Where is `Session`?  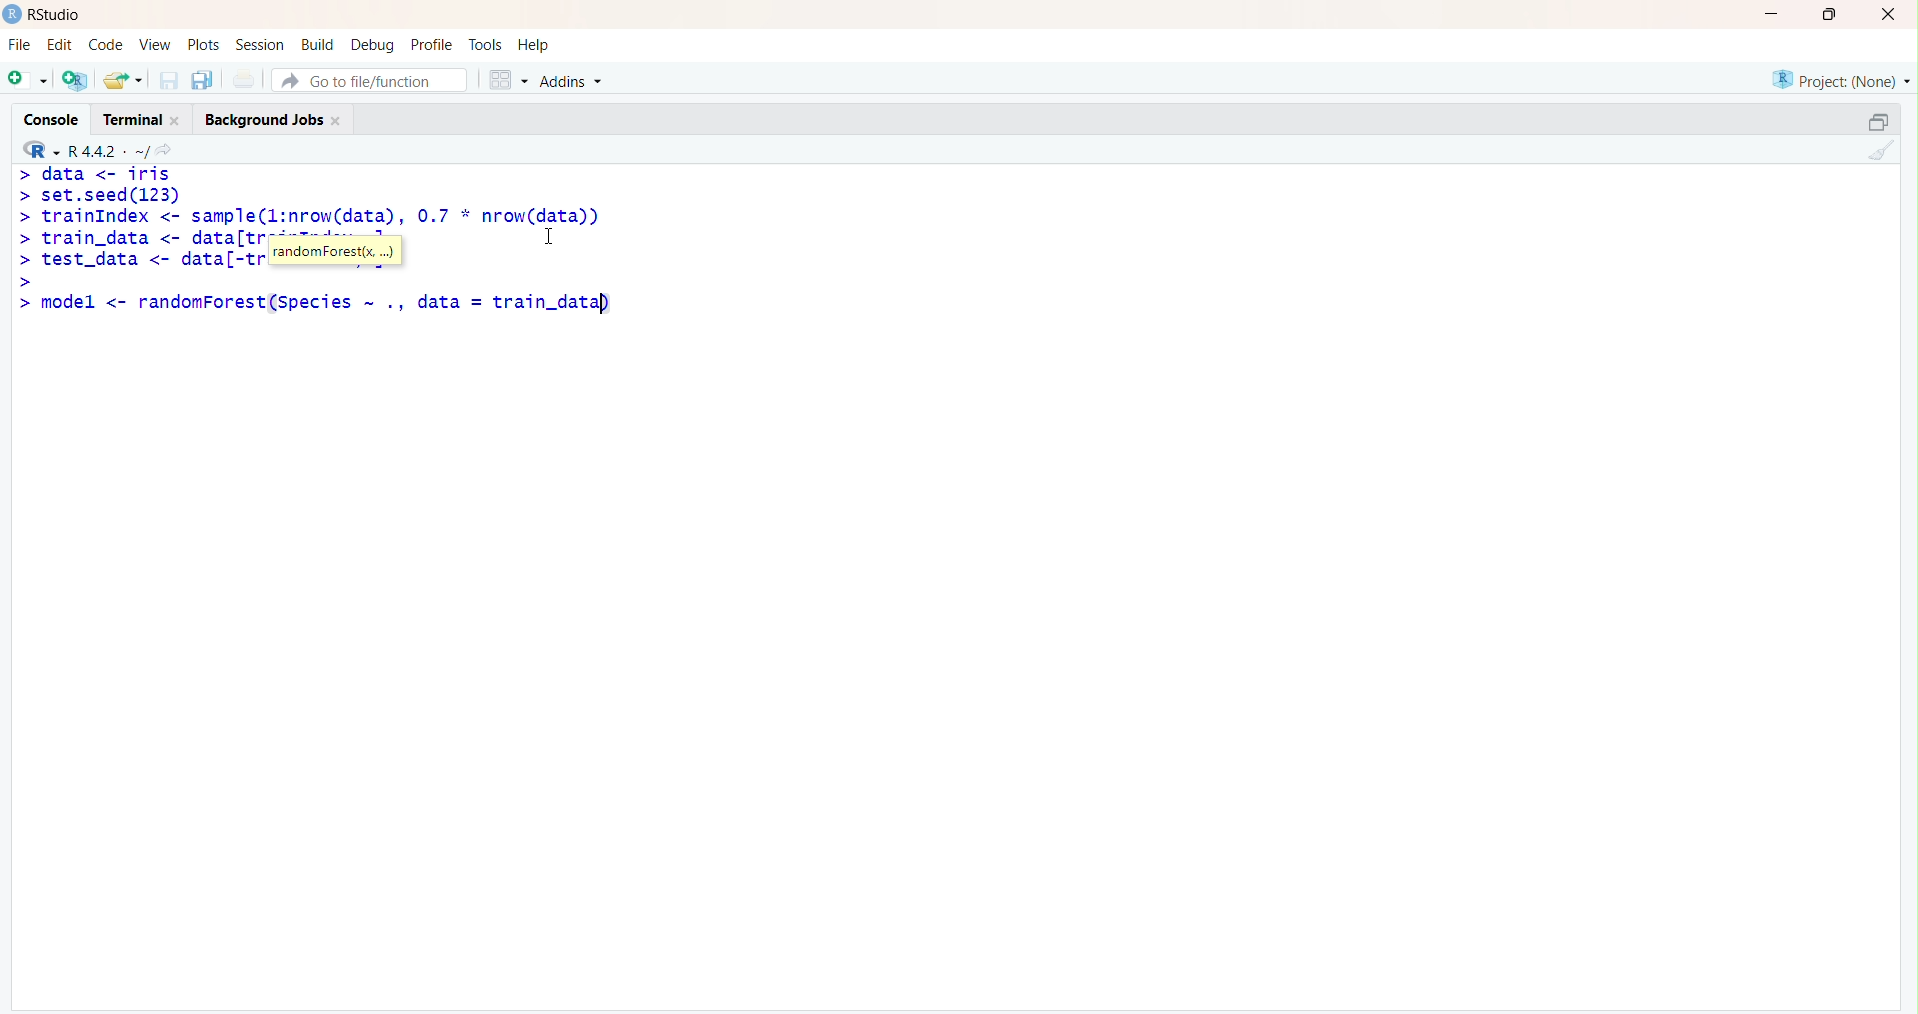 Session is located at coordinates (260, 46).